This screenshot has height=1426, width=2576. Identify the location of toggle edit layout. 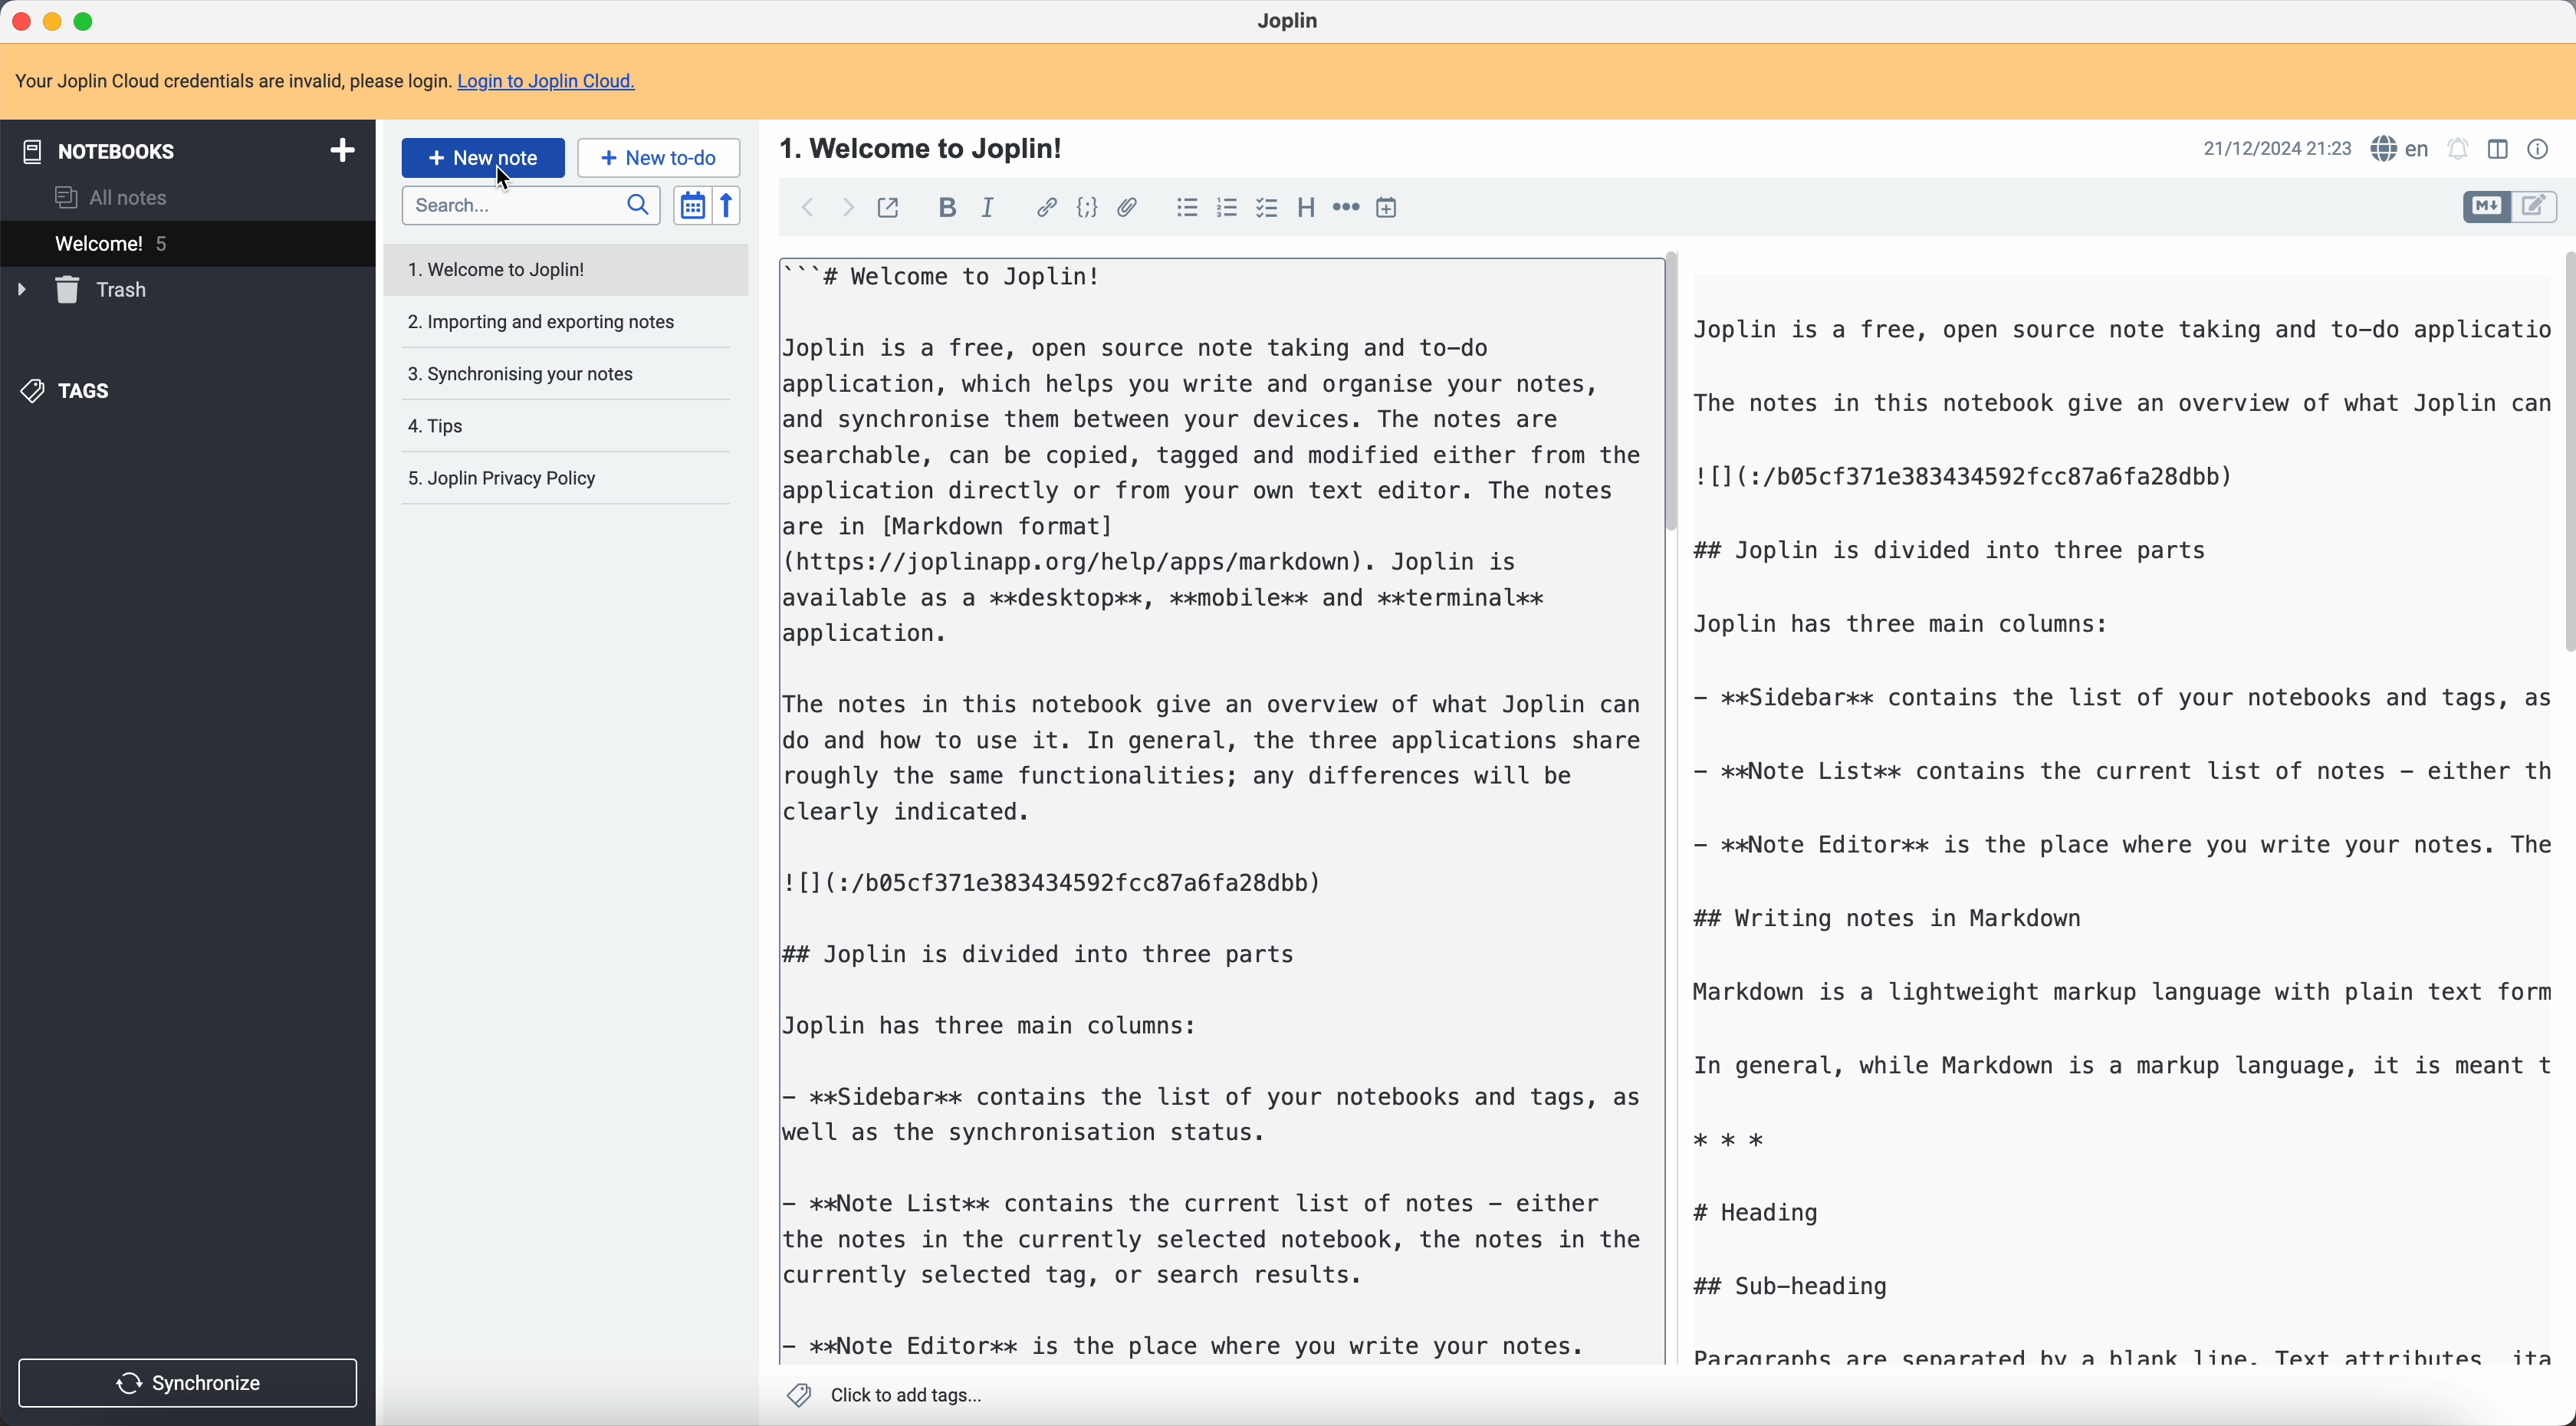
(2497, 148).